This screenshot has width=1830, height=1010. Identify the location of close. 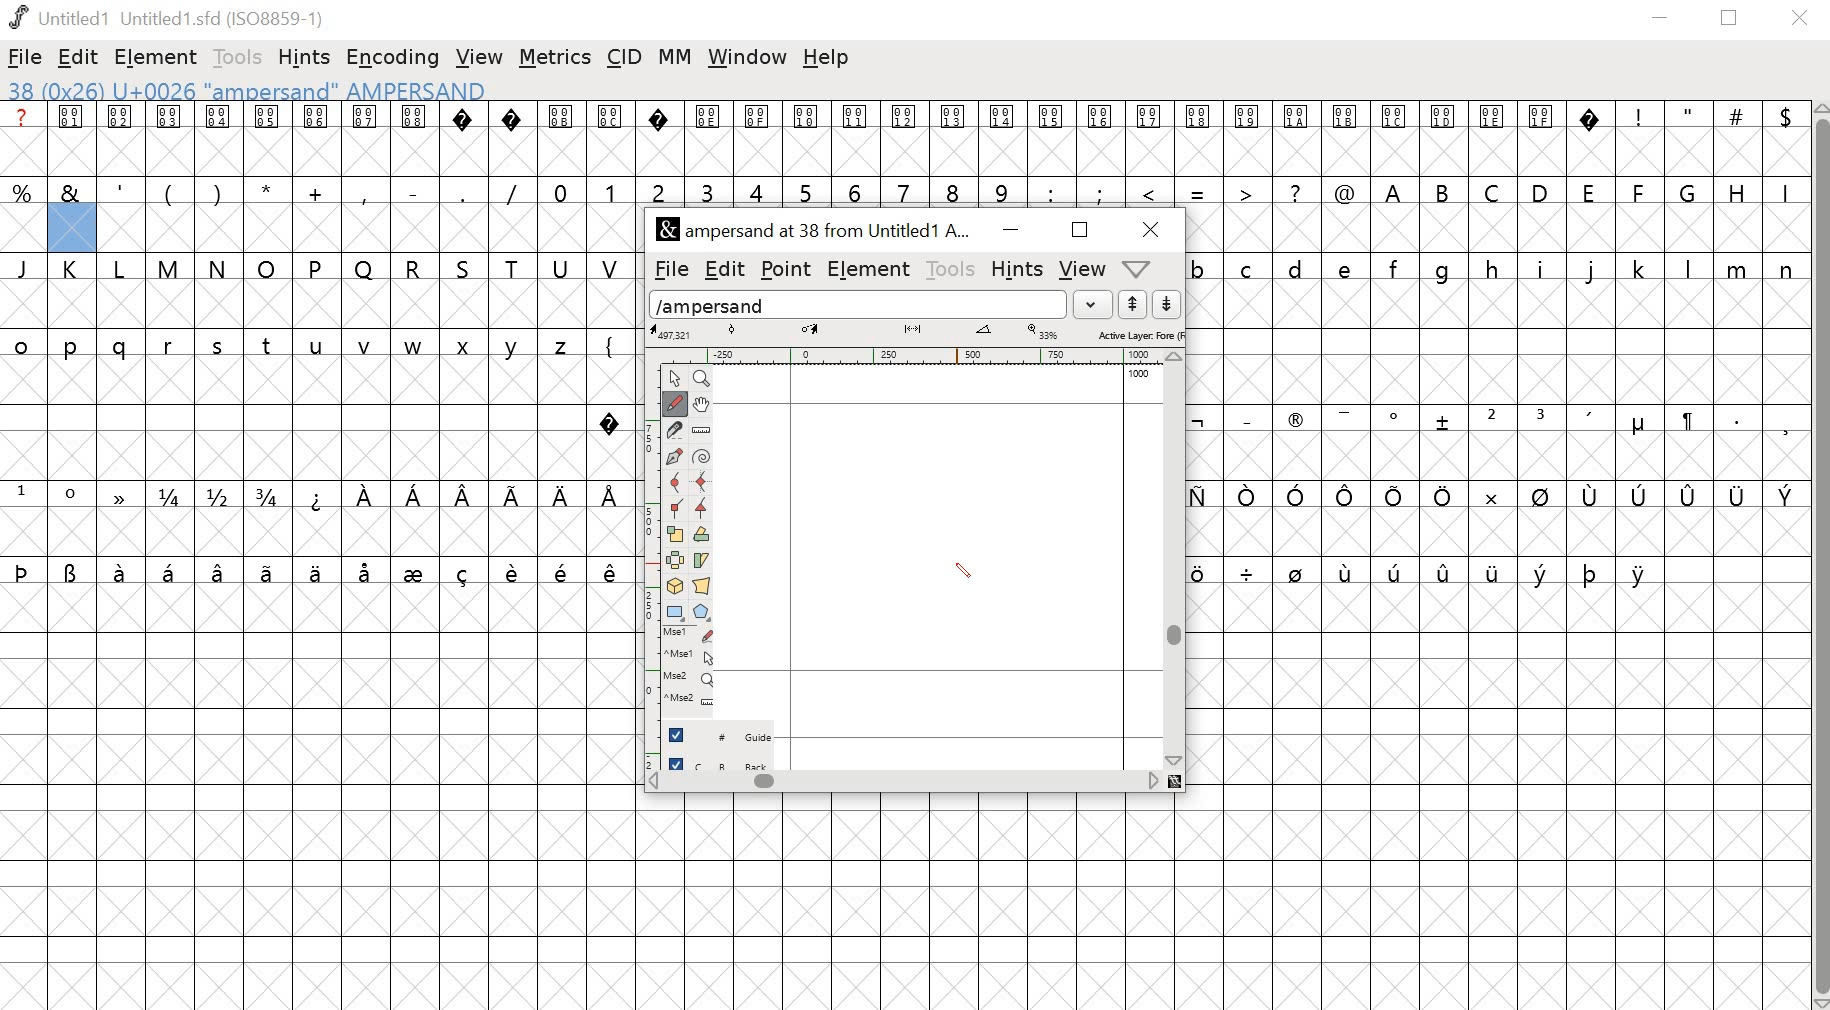
(1803, 19).